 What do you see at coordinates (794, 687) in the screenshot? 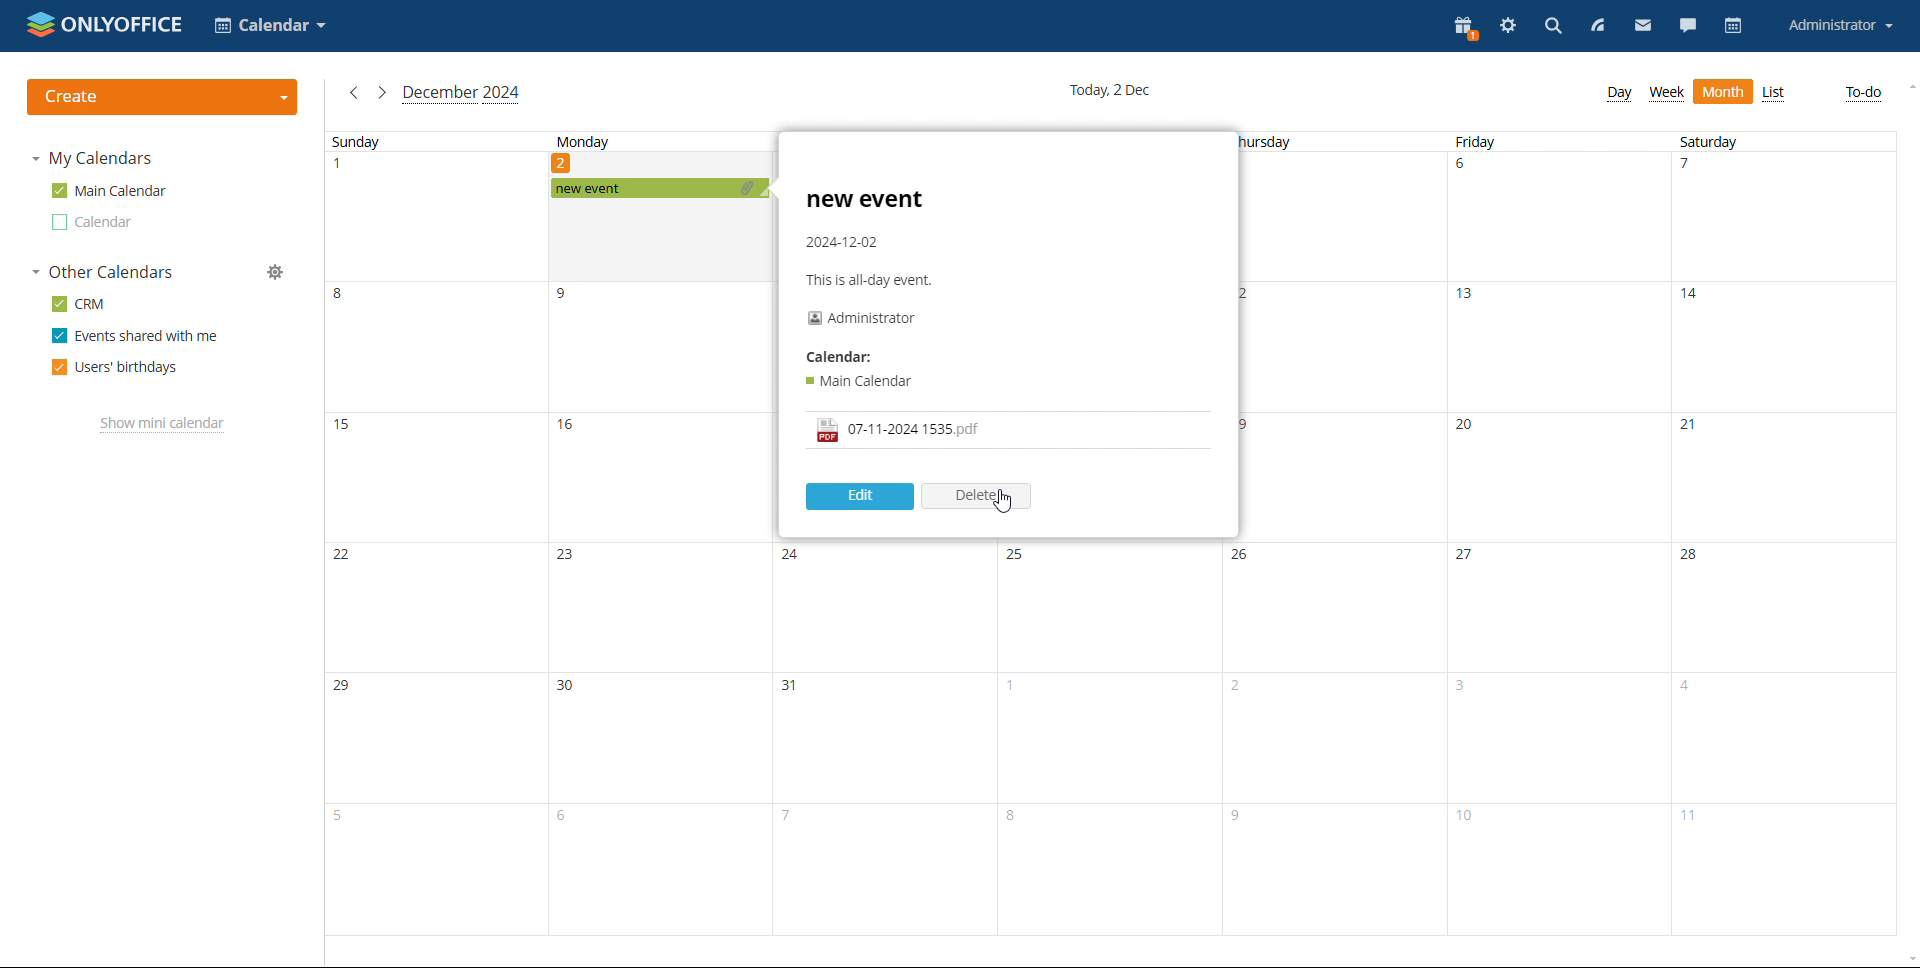
I see `31` at bounding box center [794, 687].